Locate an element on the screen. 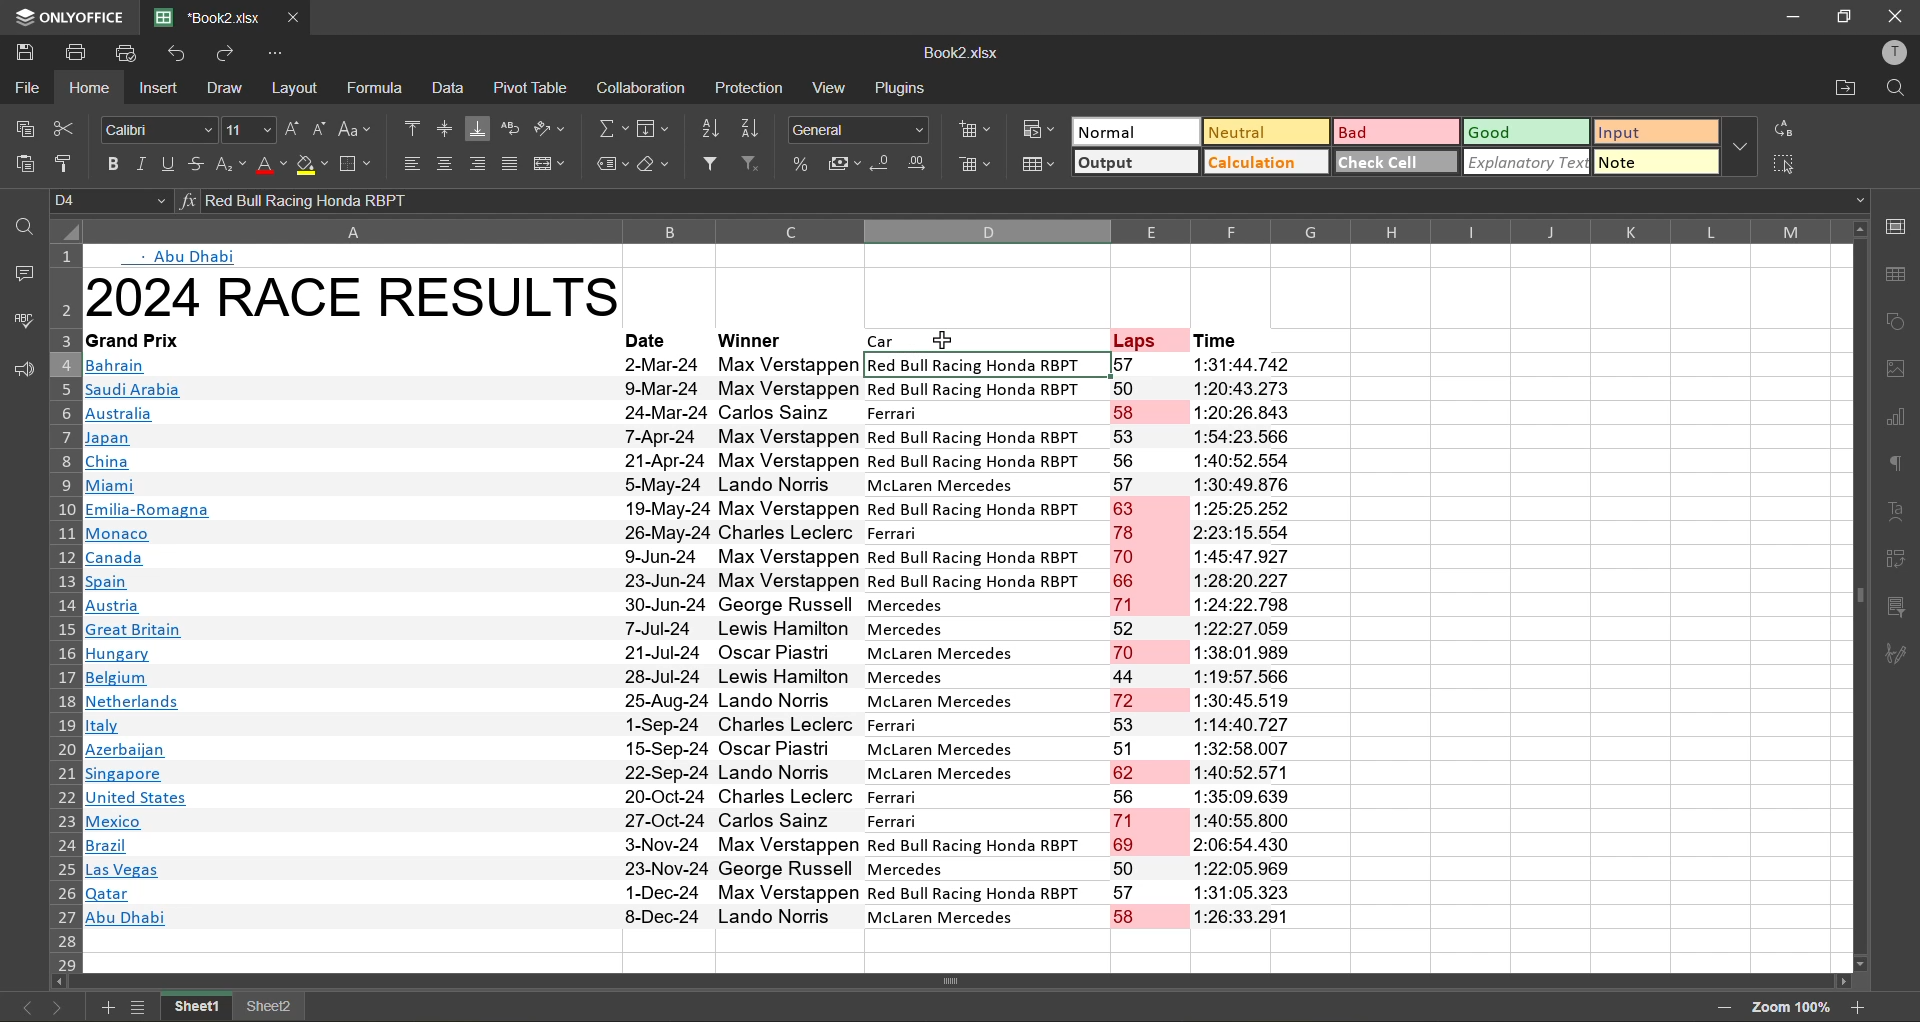 The image size is (1920, 1022). charts is located at coordinates (1900, 420).